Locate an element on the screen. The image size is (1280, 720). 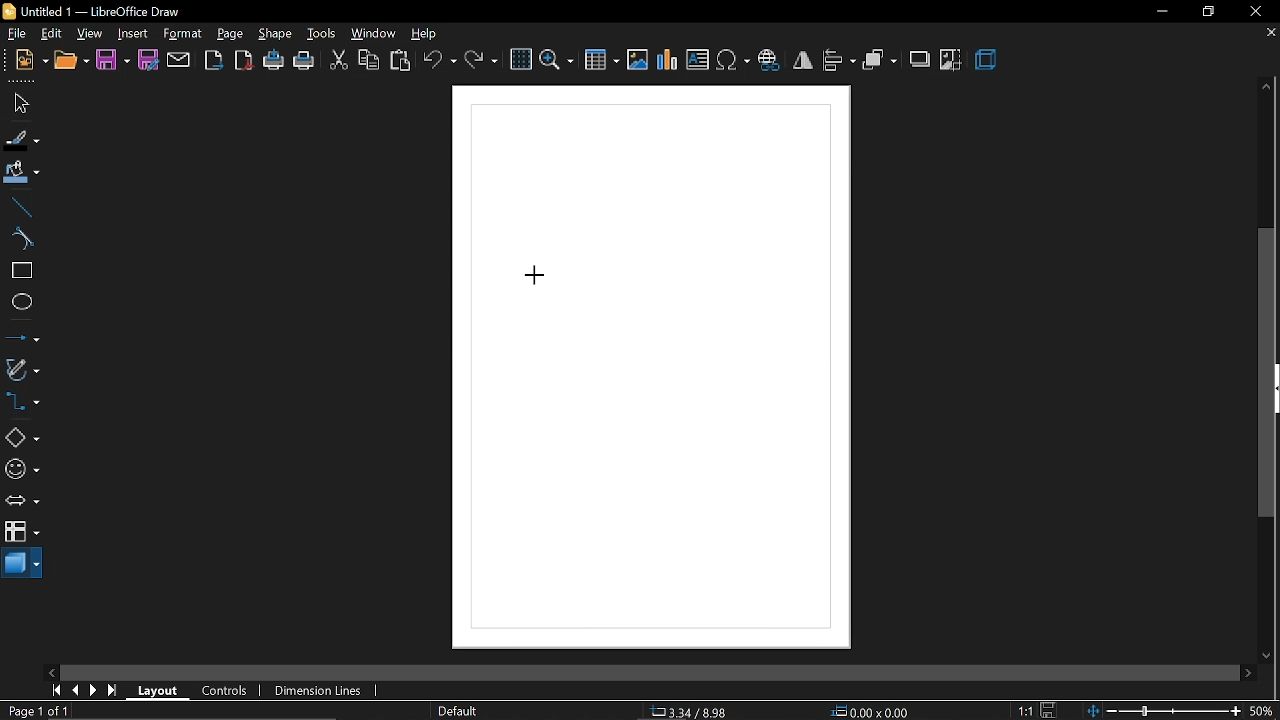
Untitled 1 — LibreOffice Draw is located at coordinates (99, 12).